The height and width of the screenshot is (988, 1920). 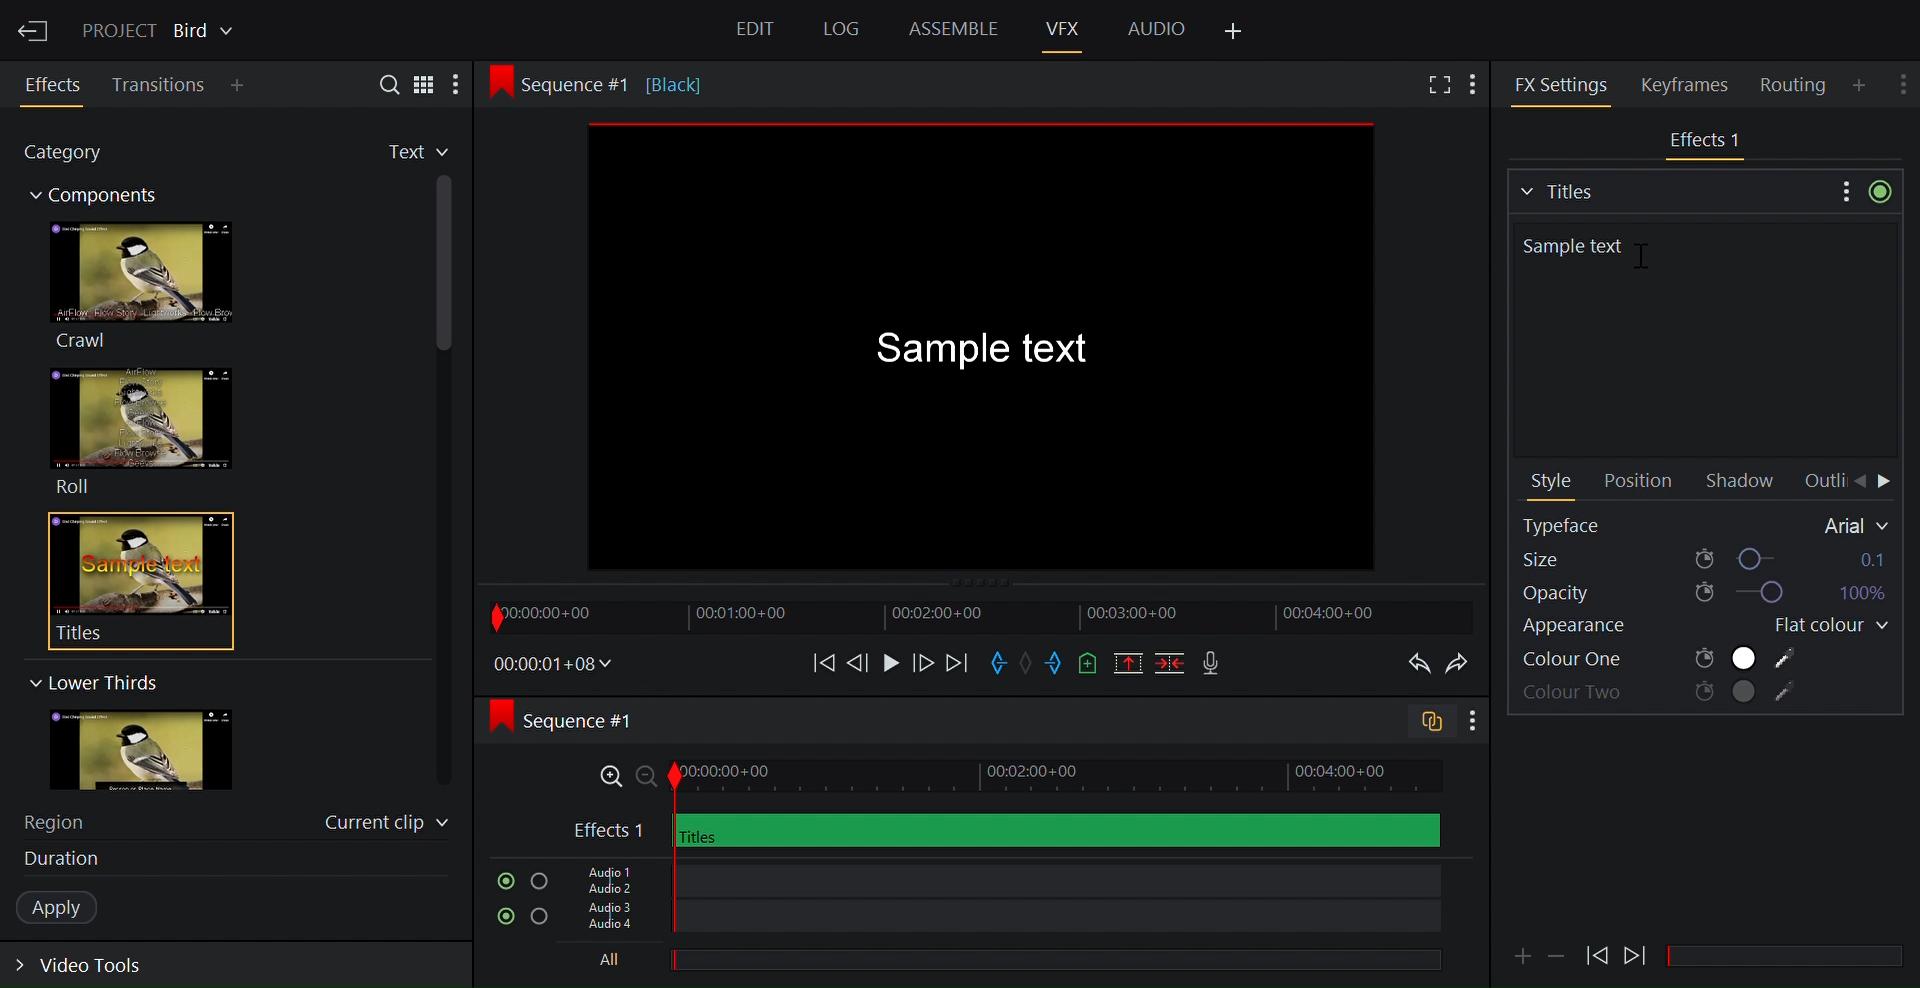 What do you see at coordinates (1702, 593) in the screenshot?
I see `Opacity` at bounding box center [1702, 593].